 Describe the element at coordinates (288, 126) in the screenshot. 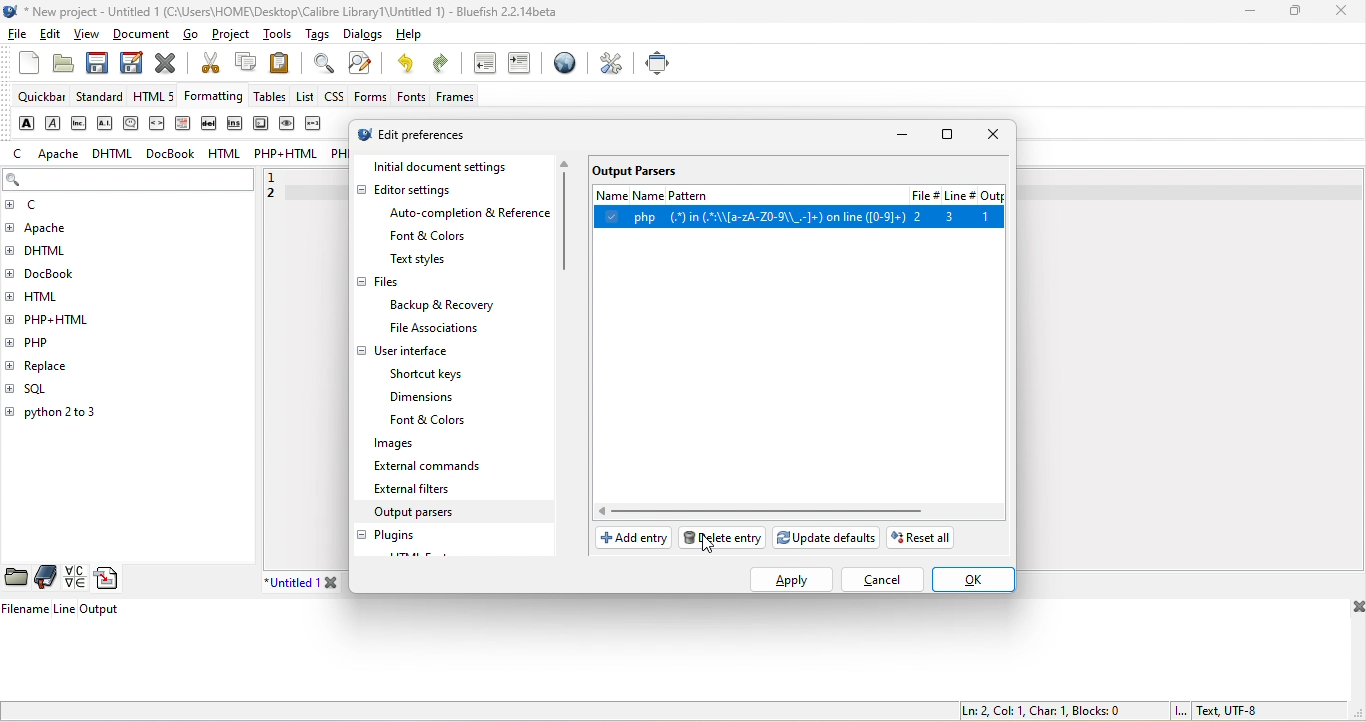

I see `sample` at that location.